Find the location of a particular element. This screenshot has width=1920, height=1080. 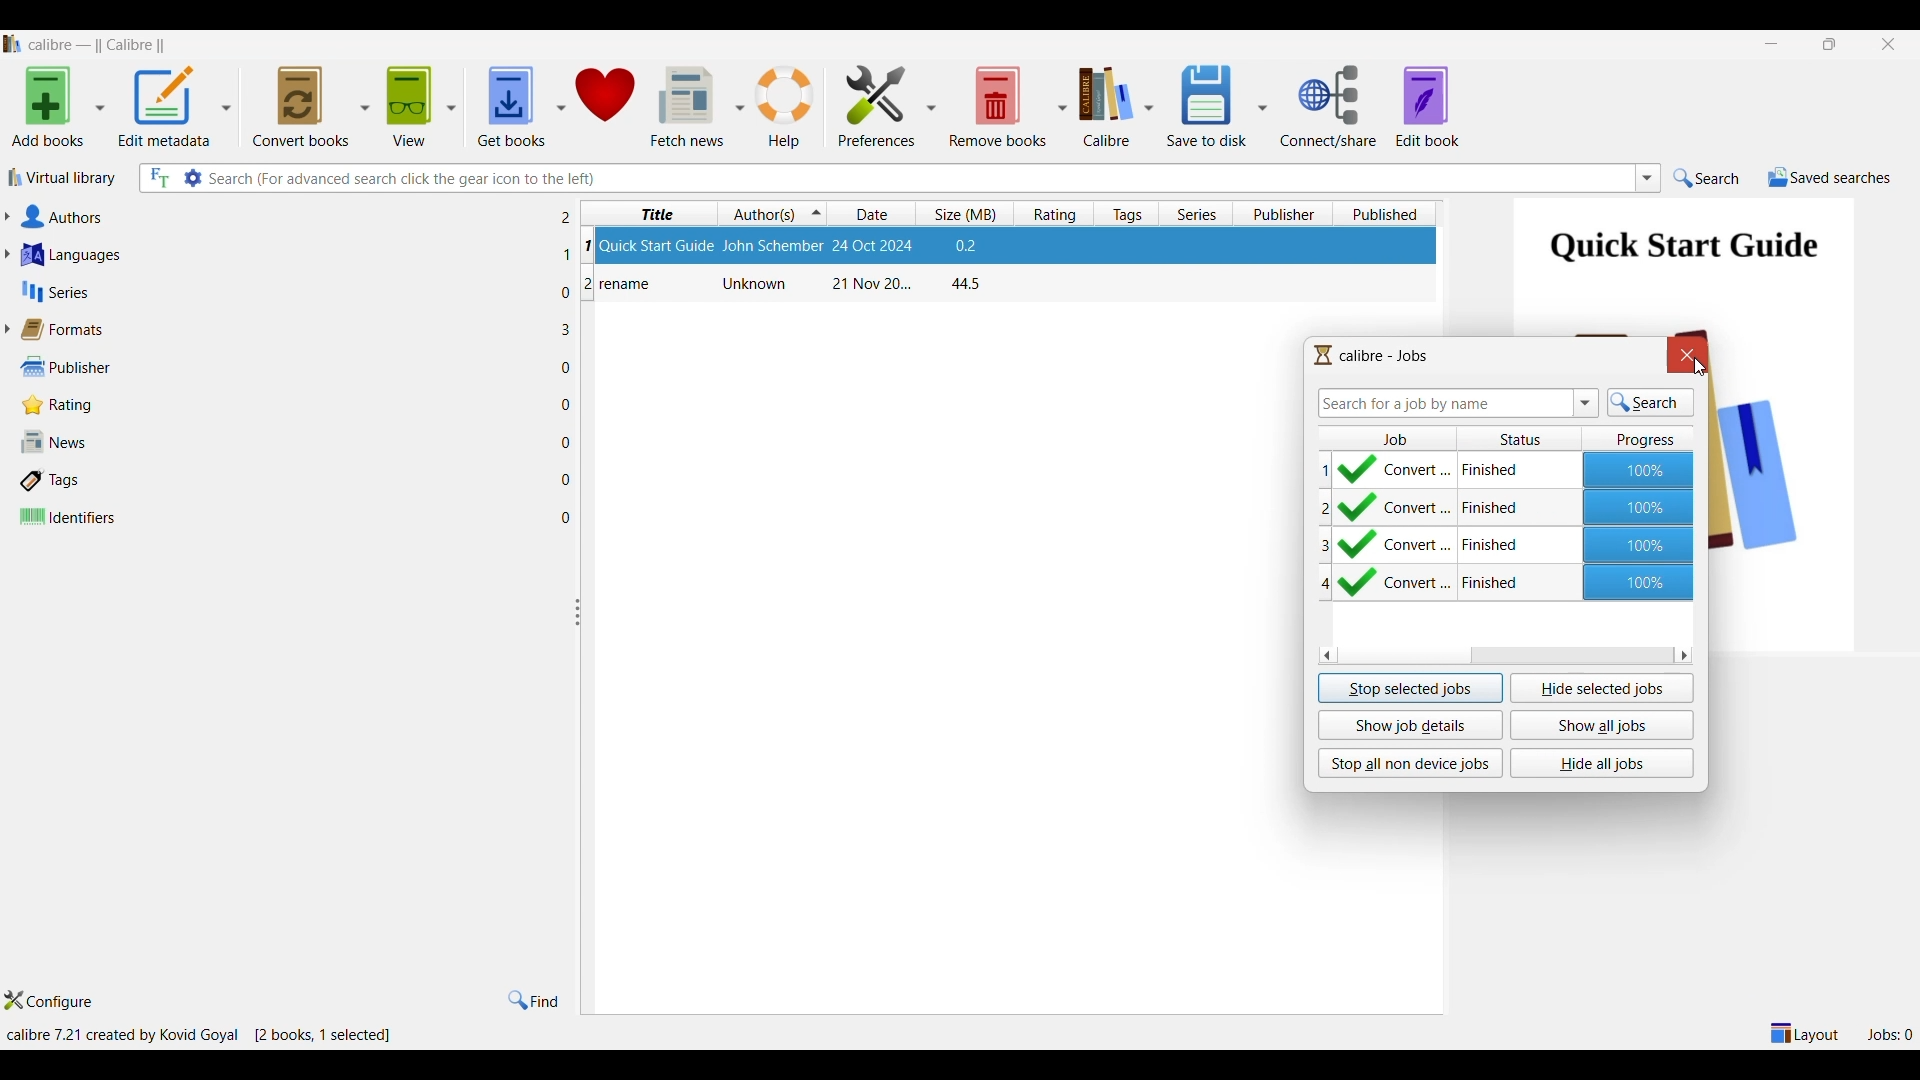

Earlier conversion is located at coordinates (1507, 582).